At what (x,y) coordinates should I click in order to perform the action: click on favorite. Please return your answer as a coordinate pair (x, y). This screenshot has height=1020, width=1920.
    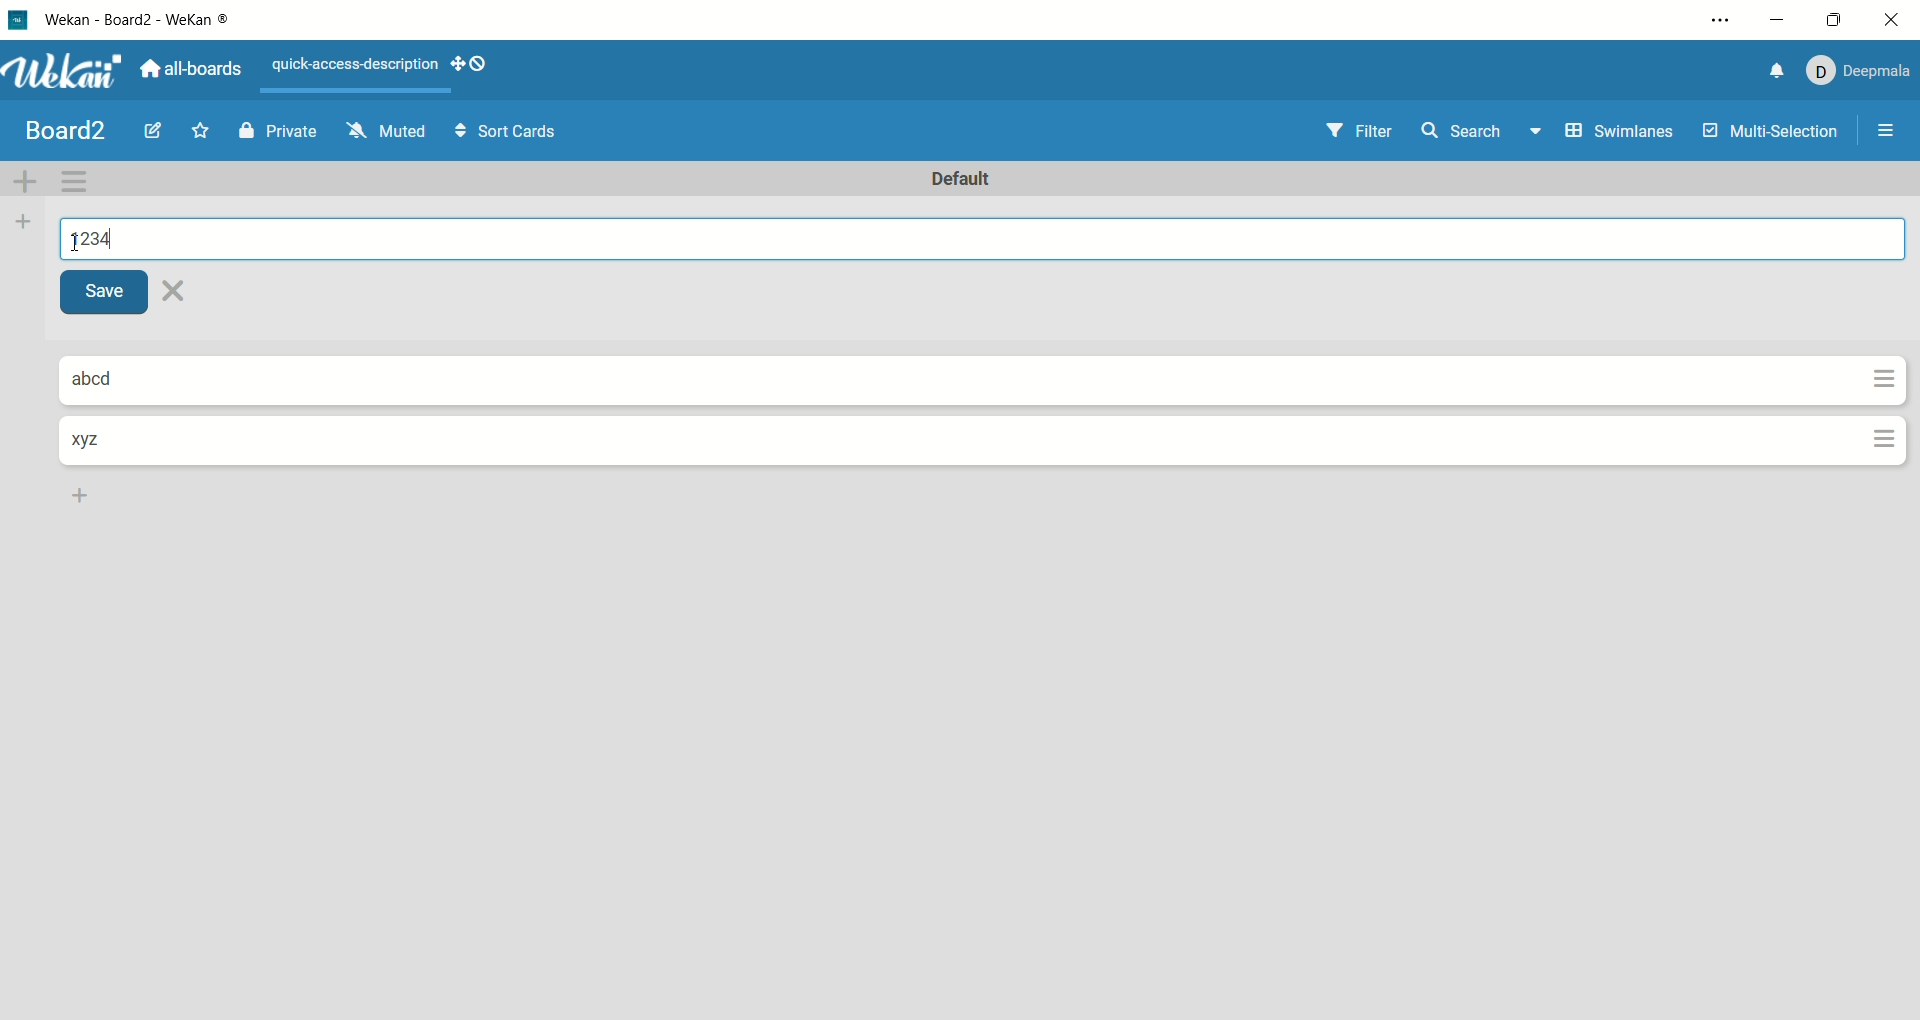
    Looking at the image, I should click on (205, 130).